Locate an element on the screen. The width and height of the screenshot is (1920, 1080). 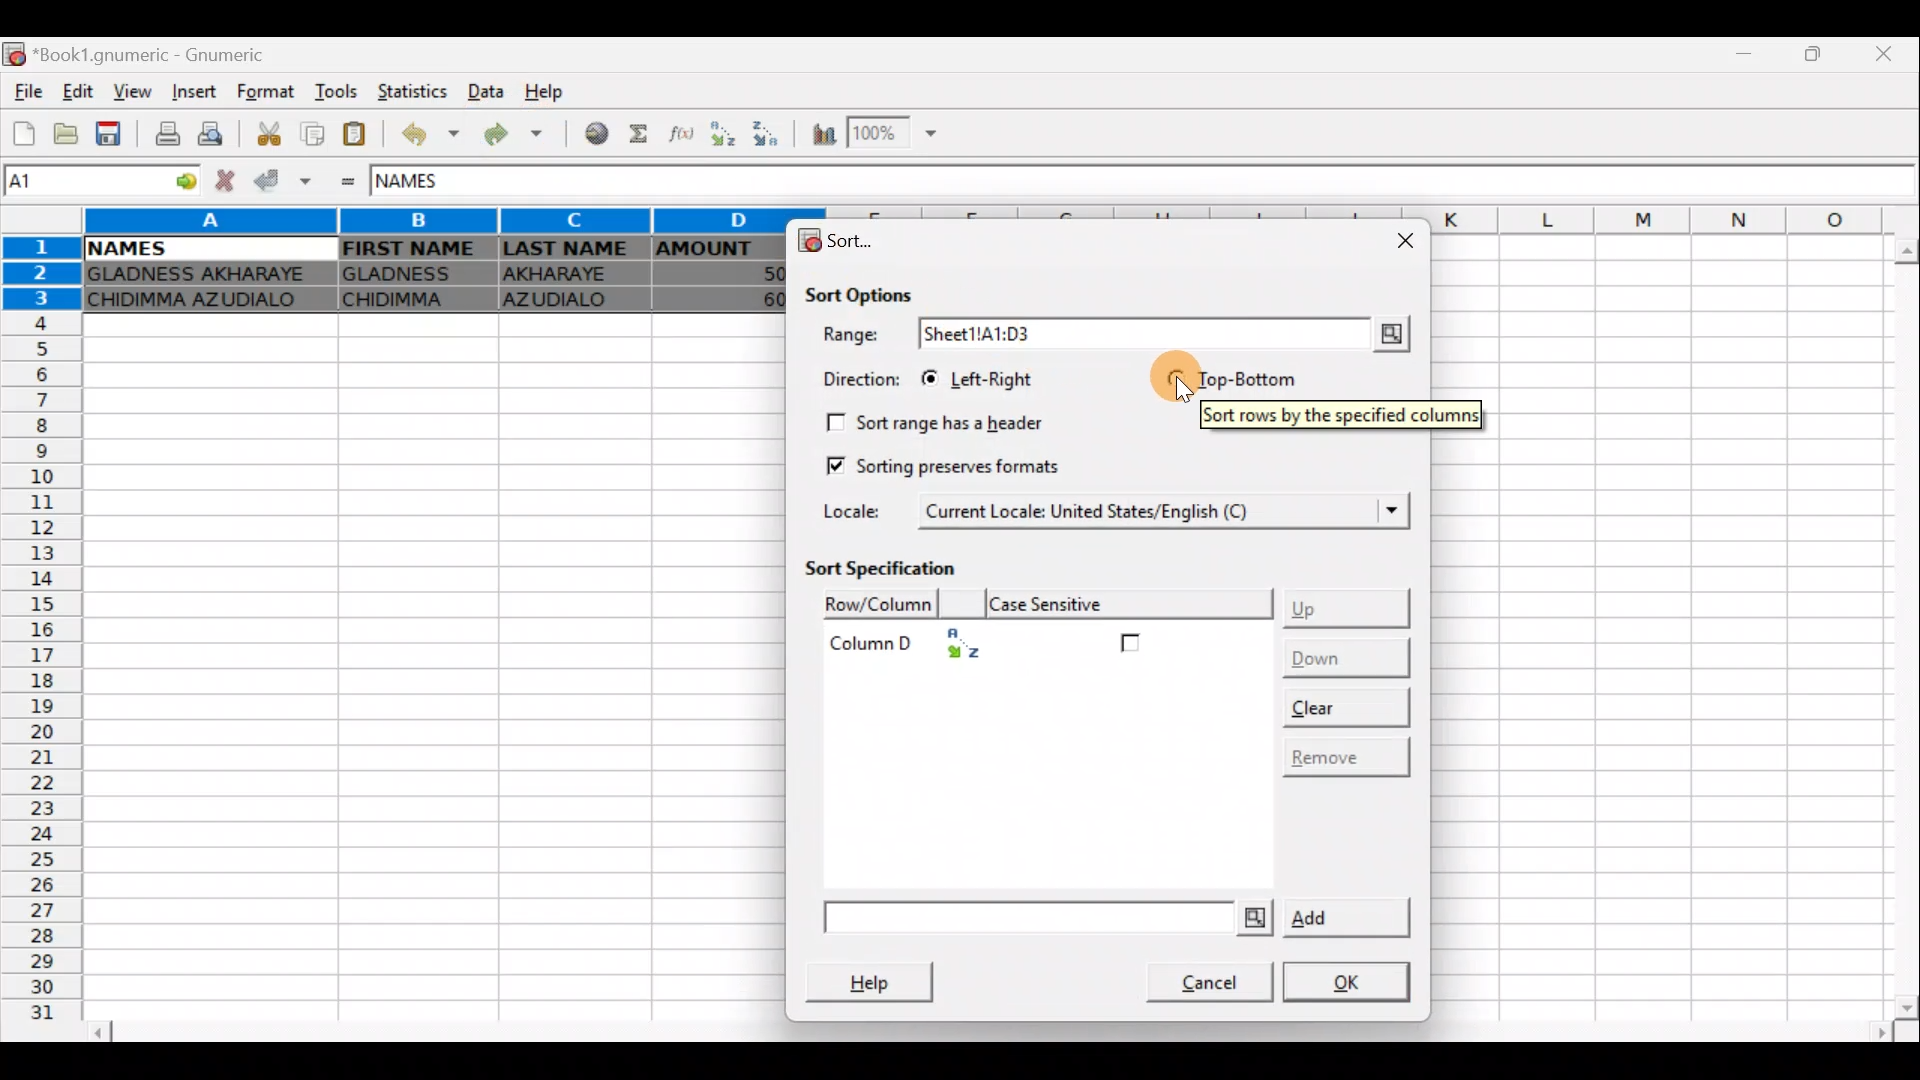
Row/Column is located at coordinates (870, 602).